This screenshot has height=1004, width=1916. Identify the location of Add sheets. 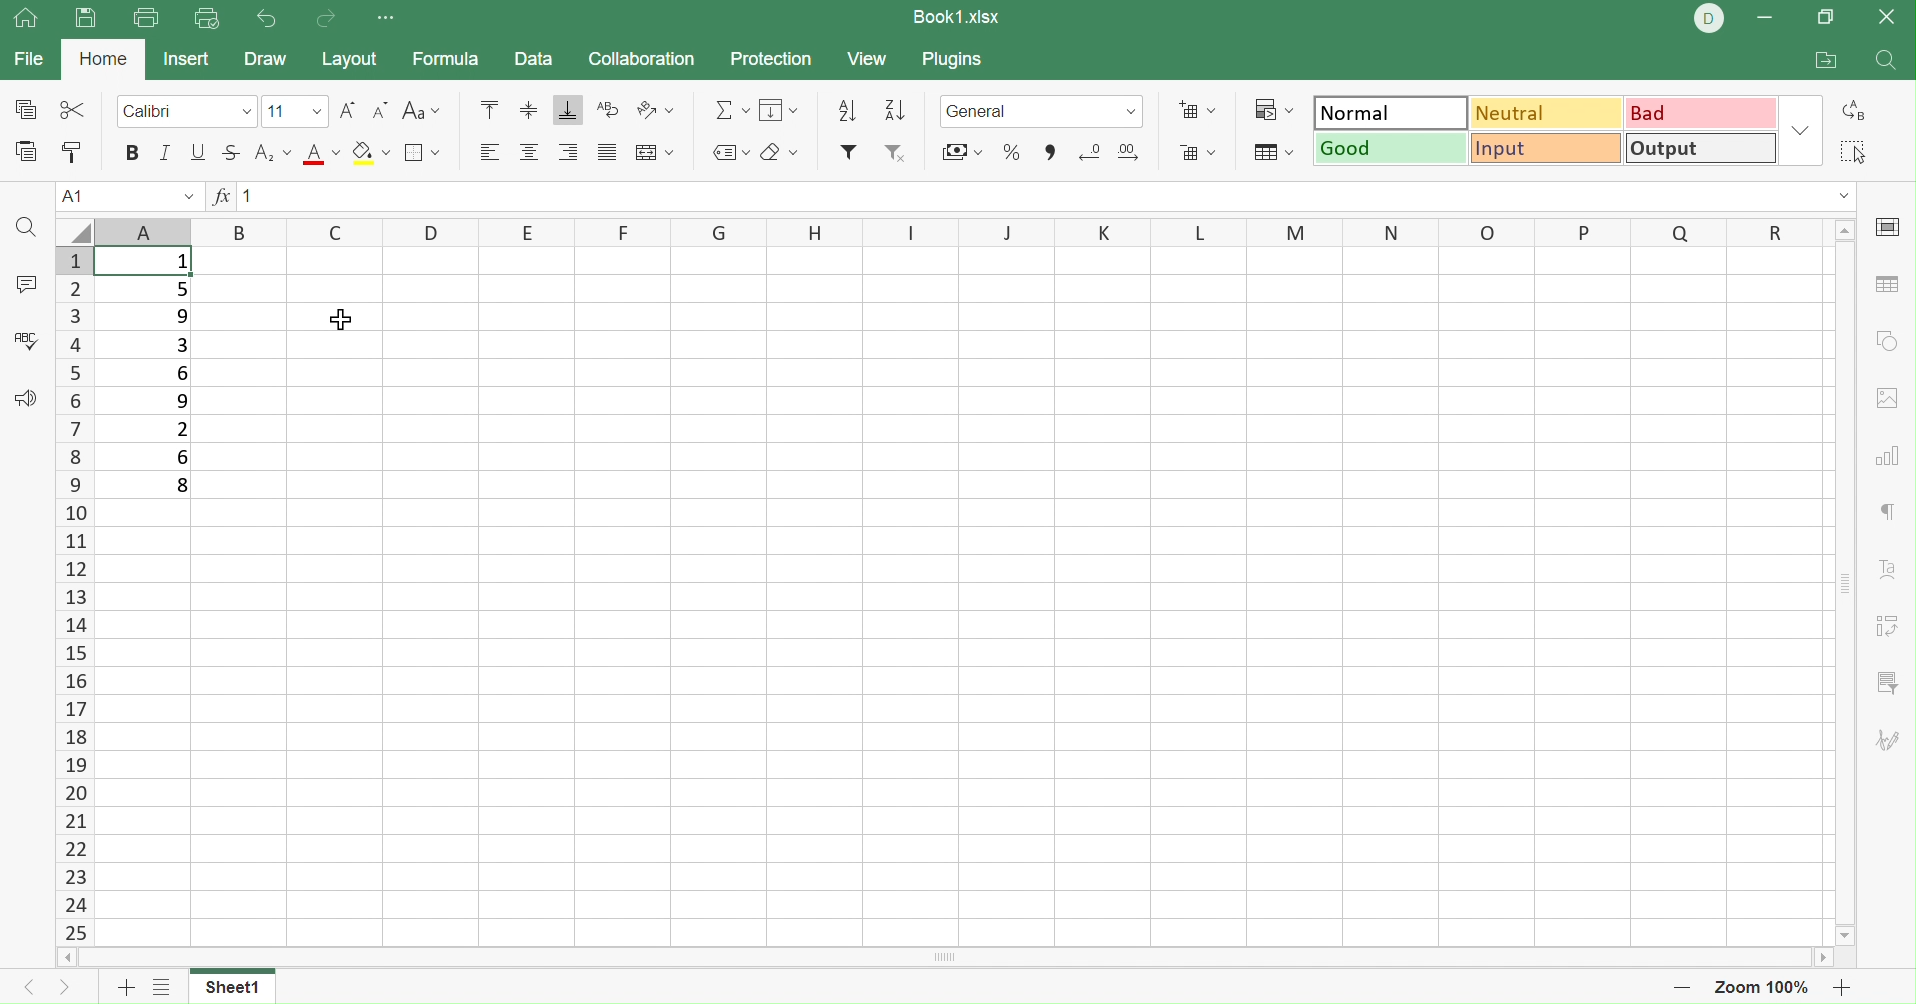
(163, 988).